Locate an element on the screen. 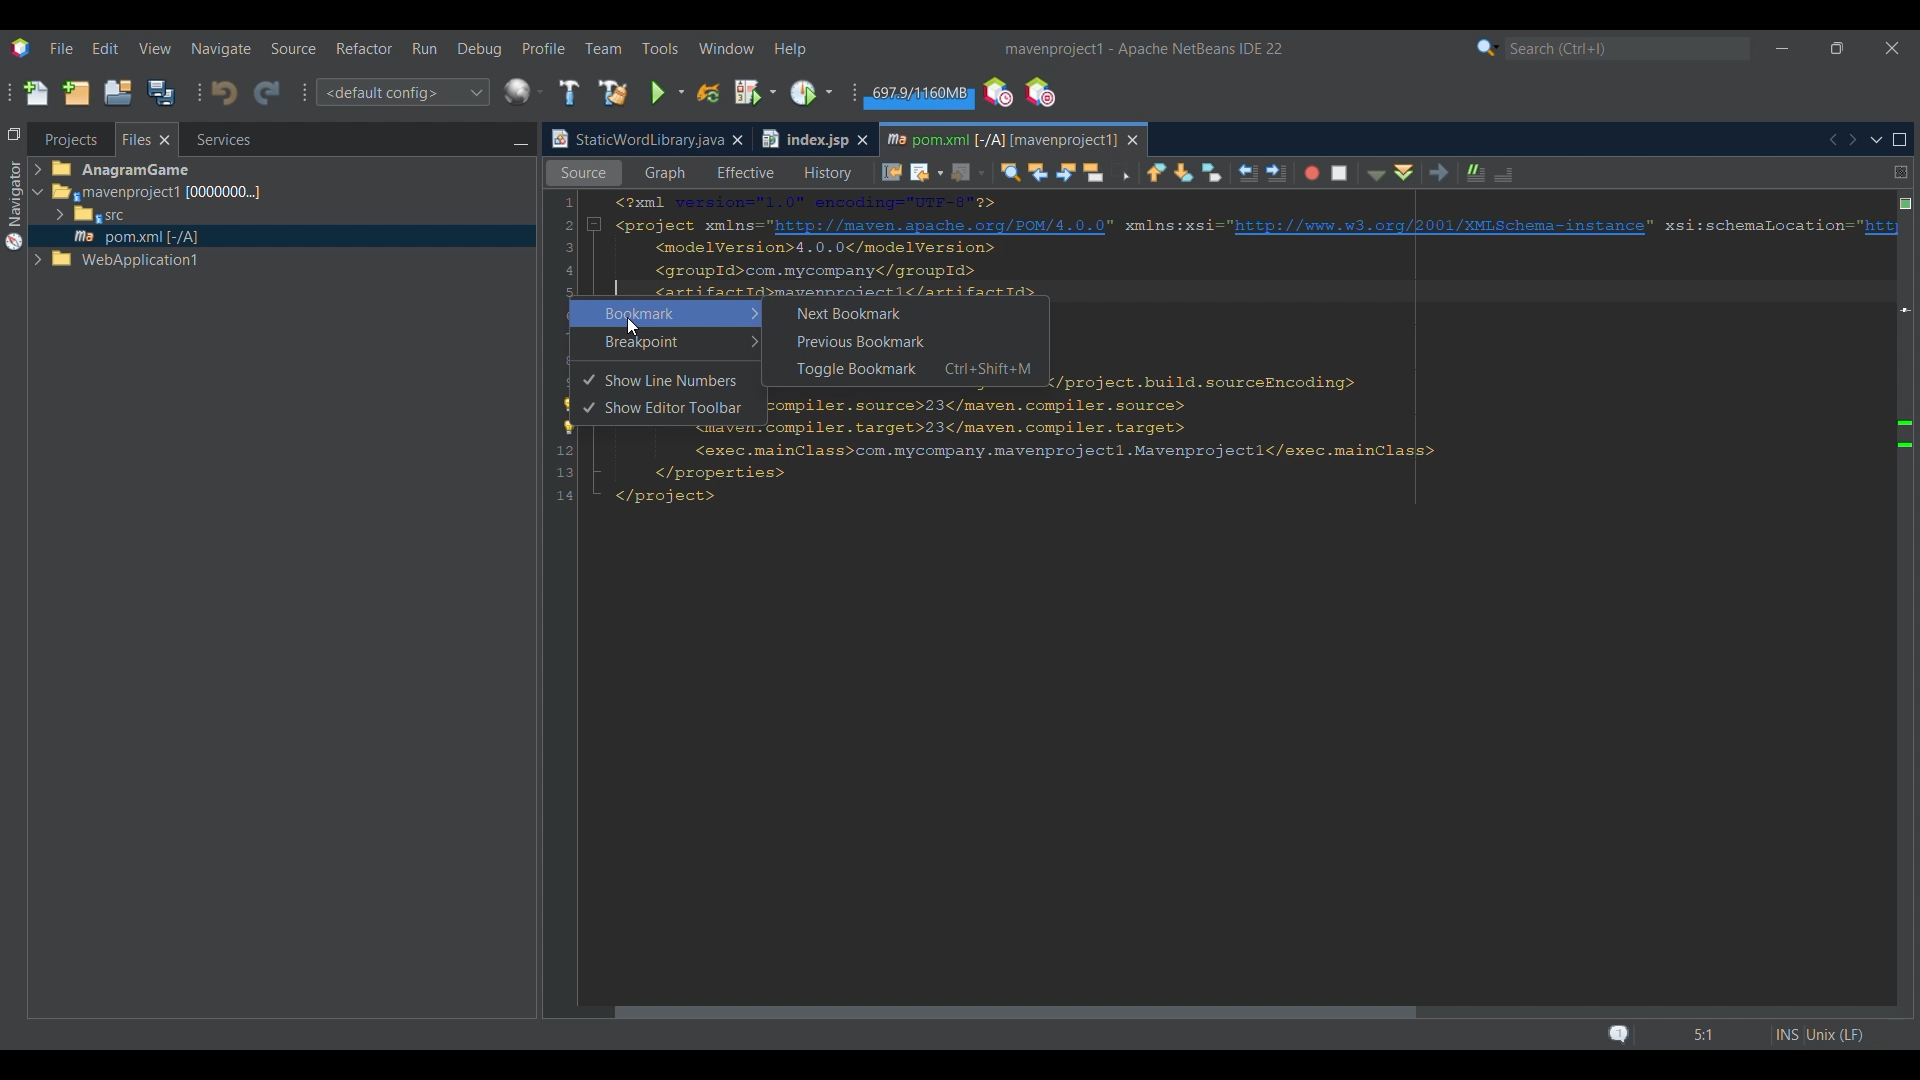 Image resolution: width=1920 pixels, height=1080 pixels. Effective view is located at coordinates (745, 173).